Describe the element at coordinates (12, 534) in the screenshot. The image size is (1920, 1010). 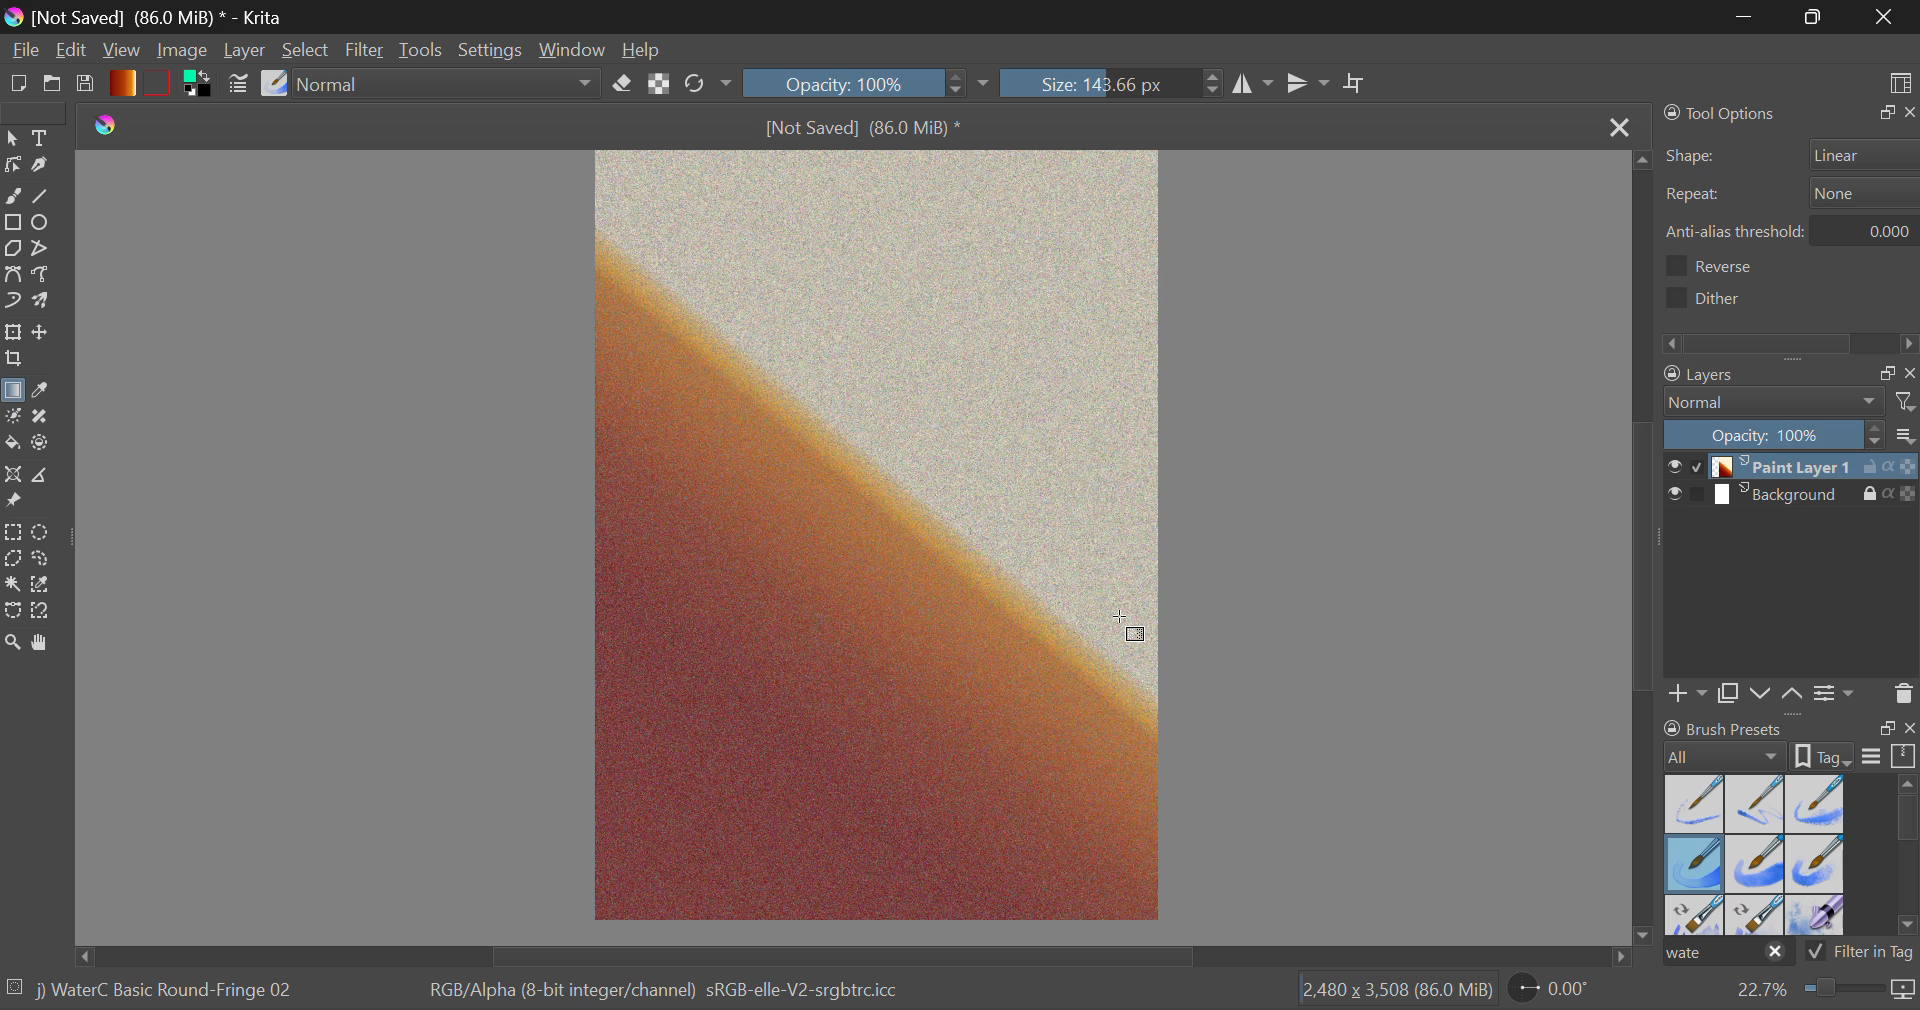
I see `Rectangular Selection` at that location.